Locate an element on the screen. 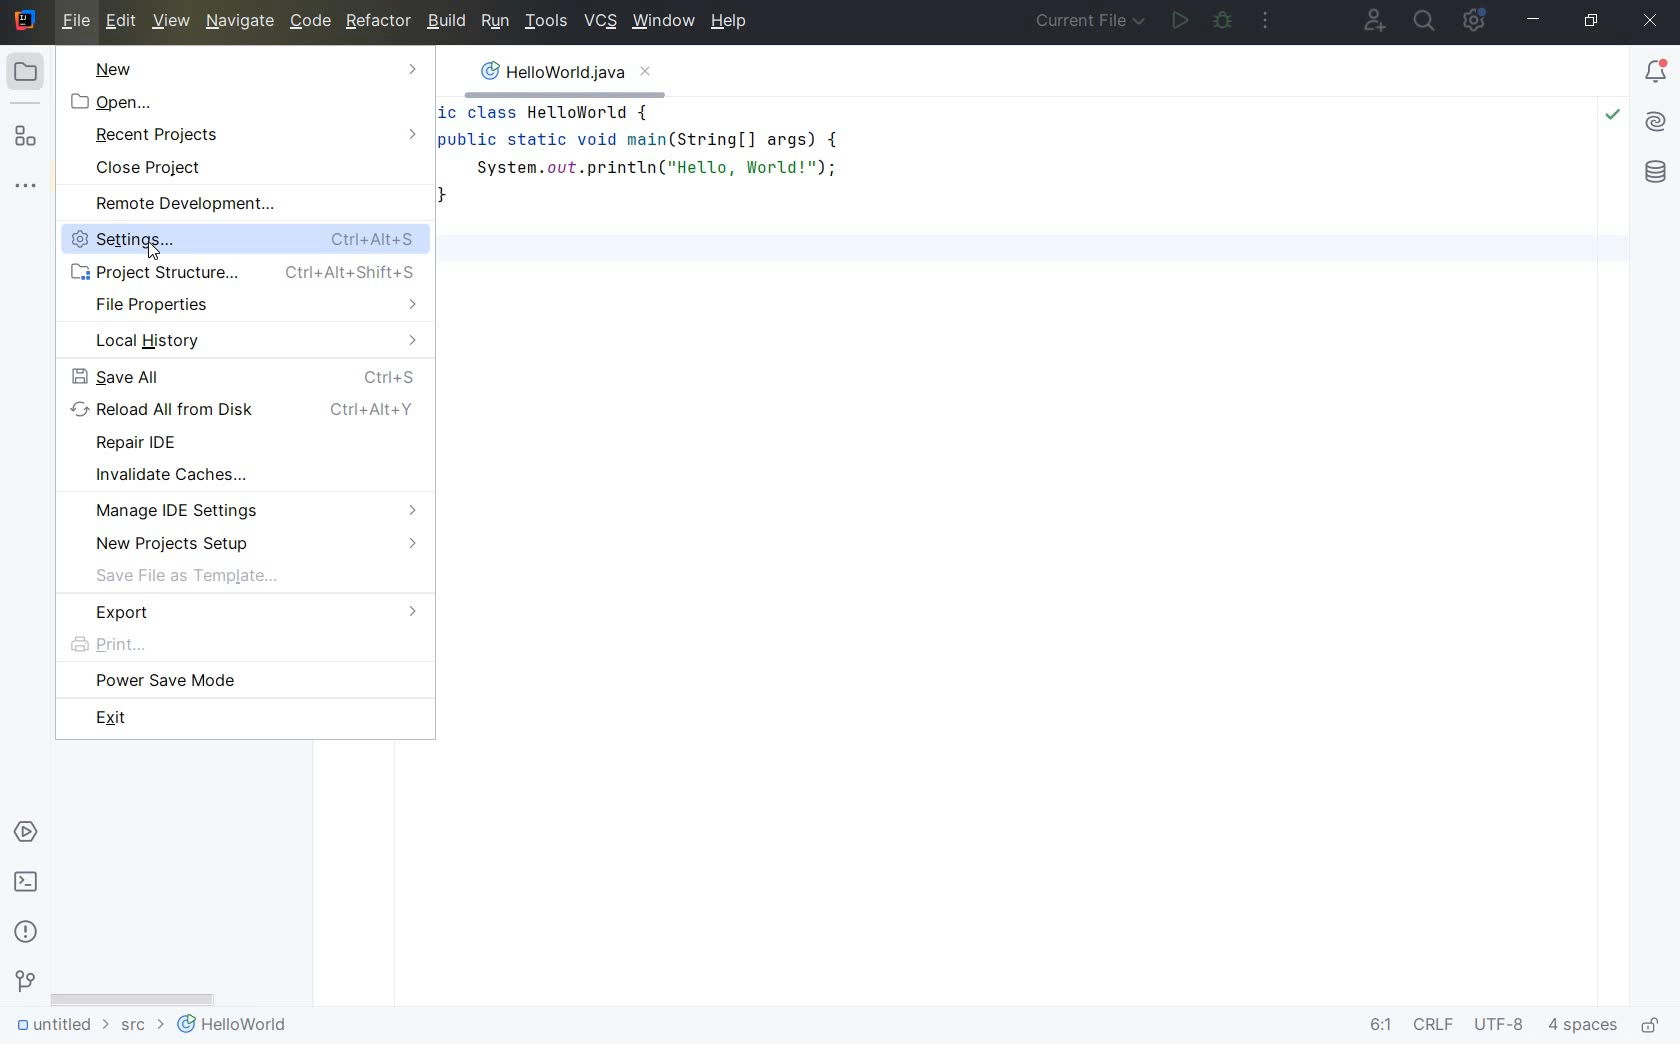 The height and width of the screenshot is (1044, 1680). close is located at coordinates (1651, 22).